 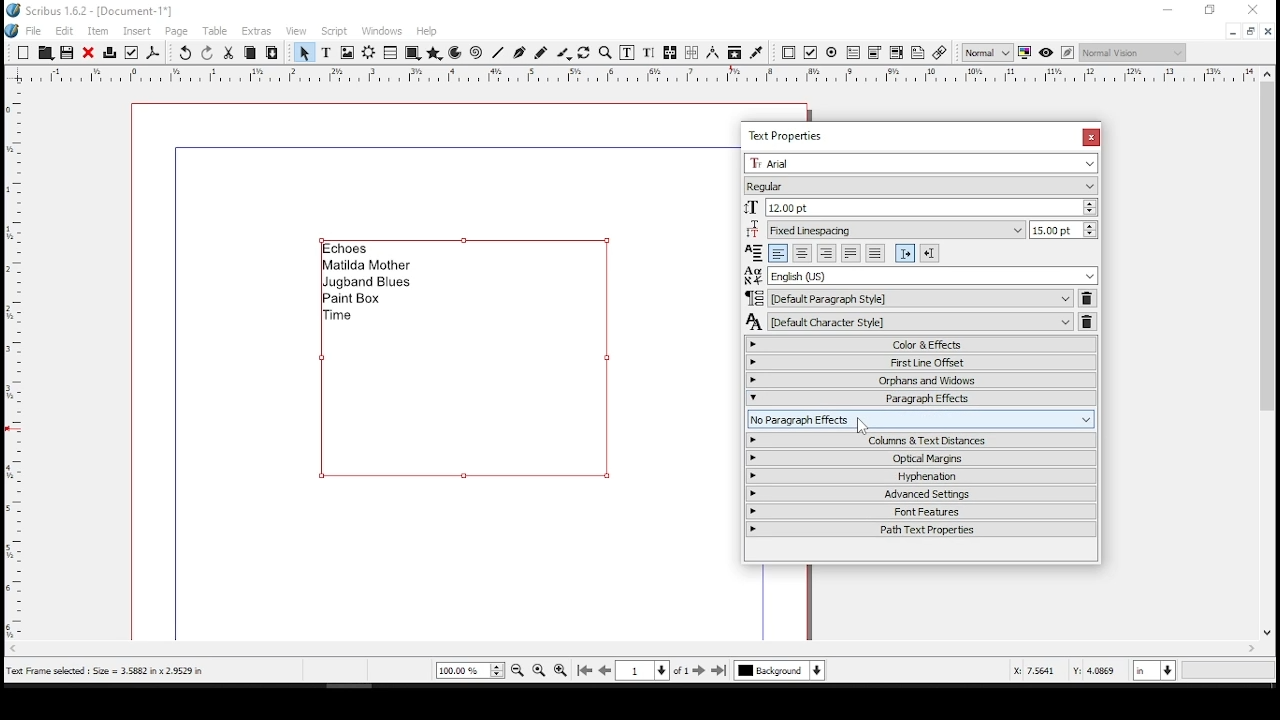 I want to click on unlink text frames, so click(x=692, y=52).